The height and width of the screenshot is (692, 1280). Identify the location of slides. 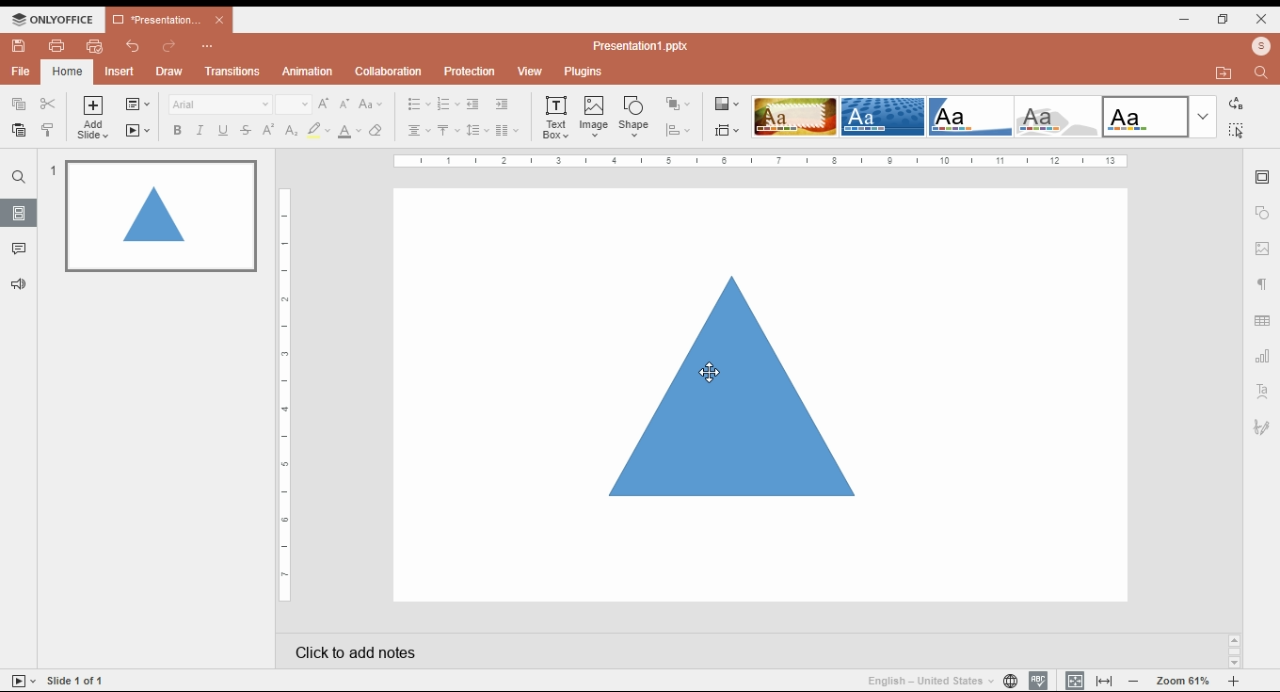
(20, 213).